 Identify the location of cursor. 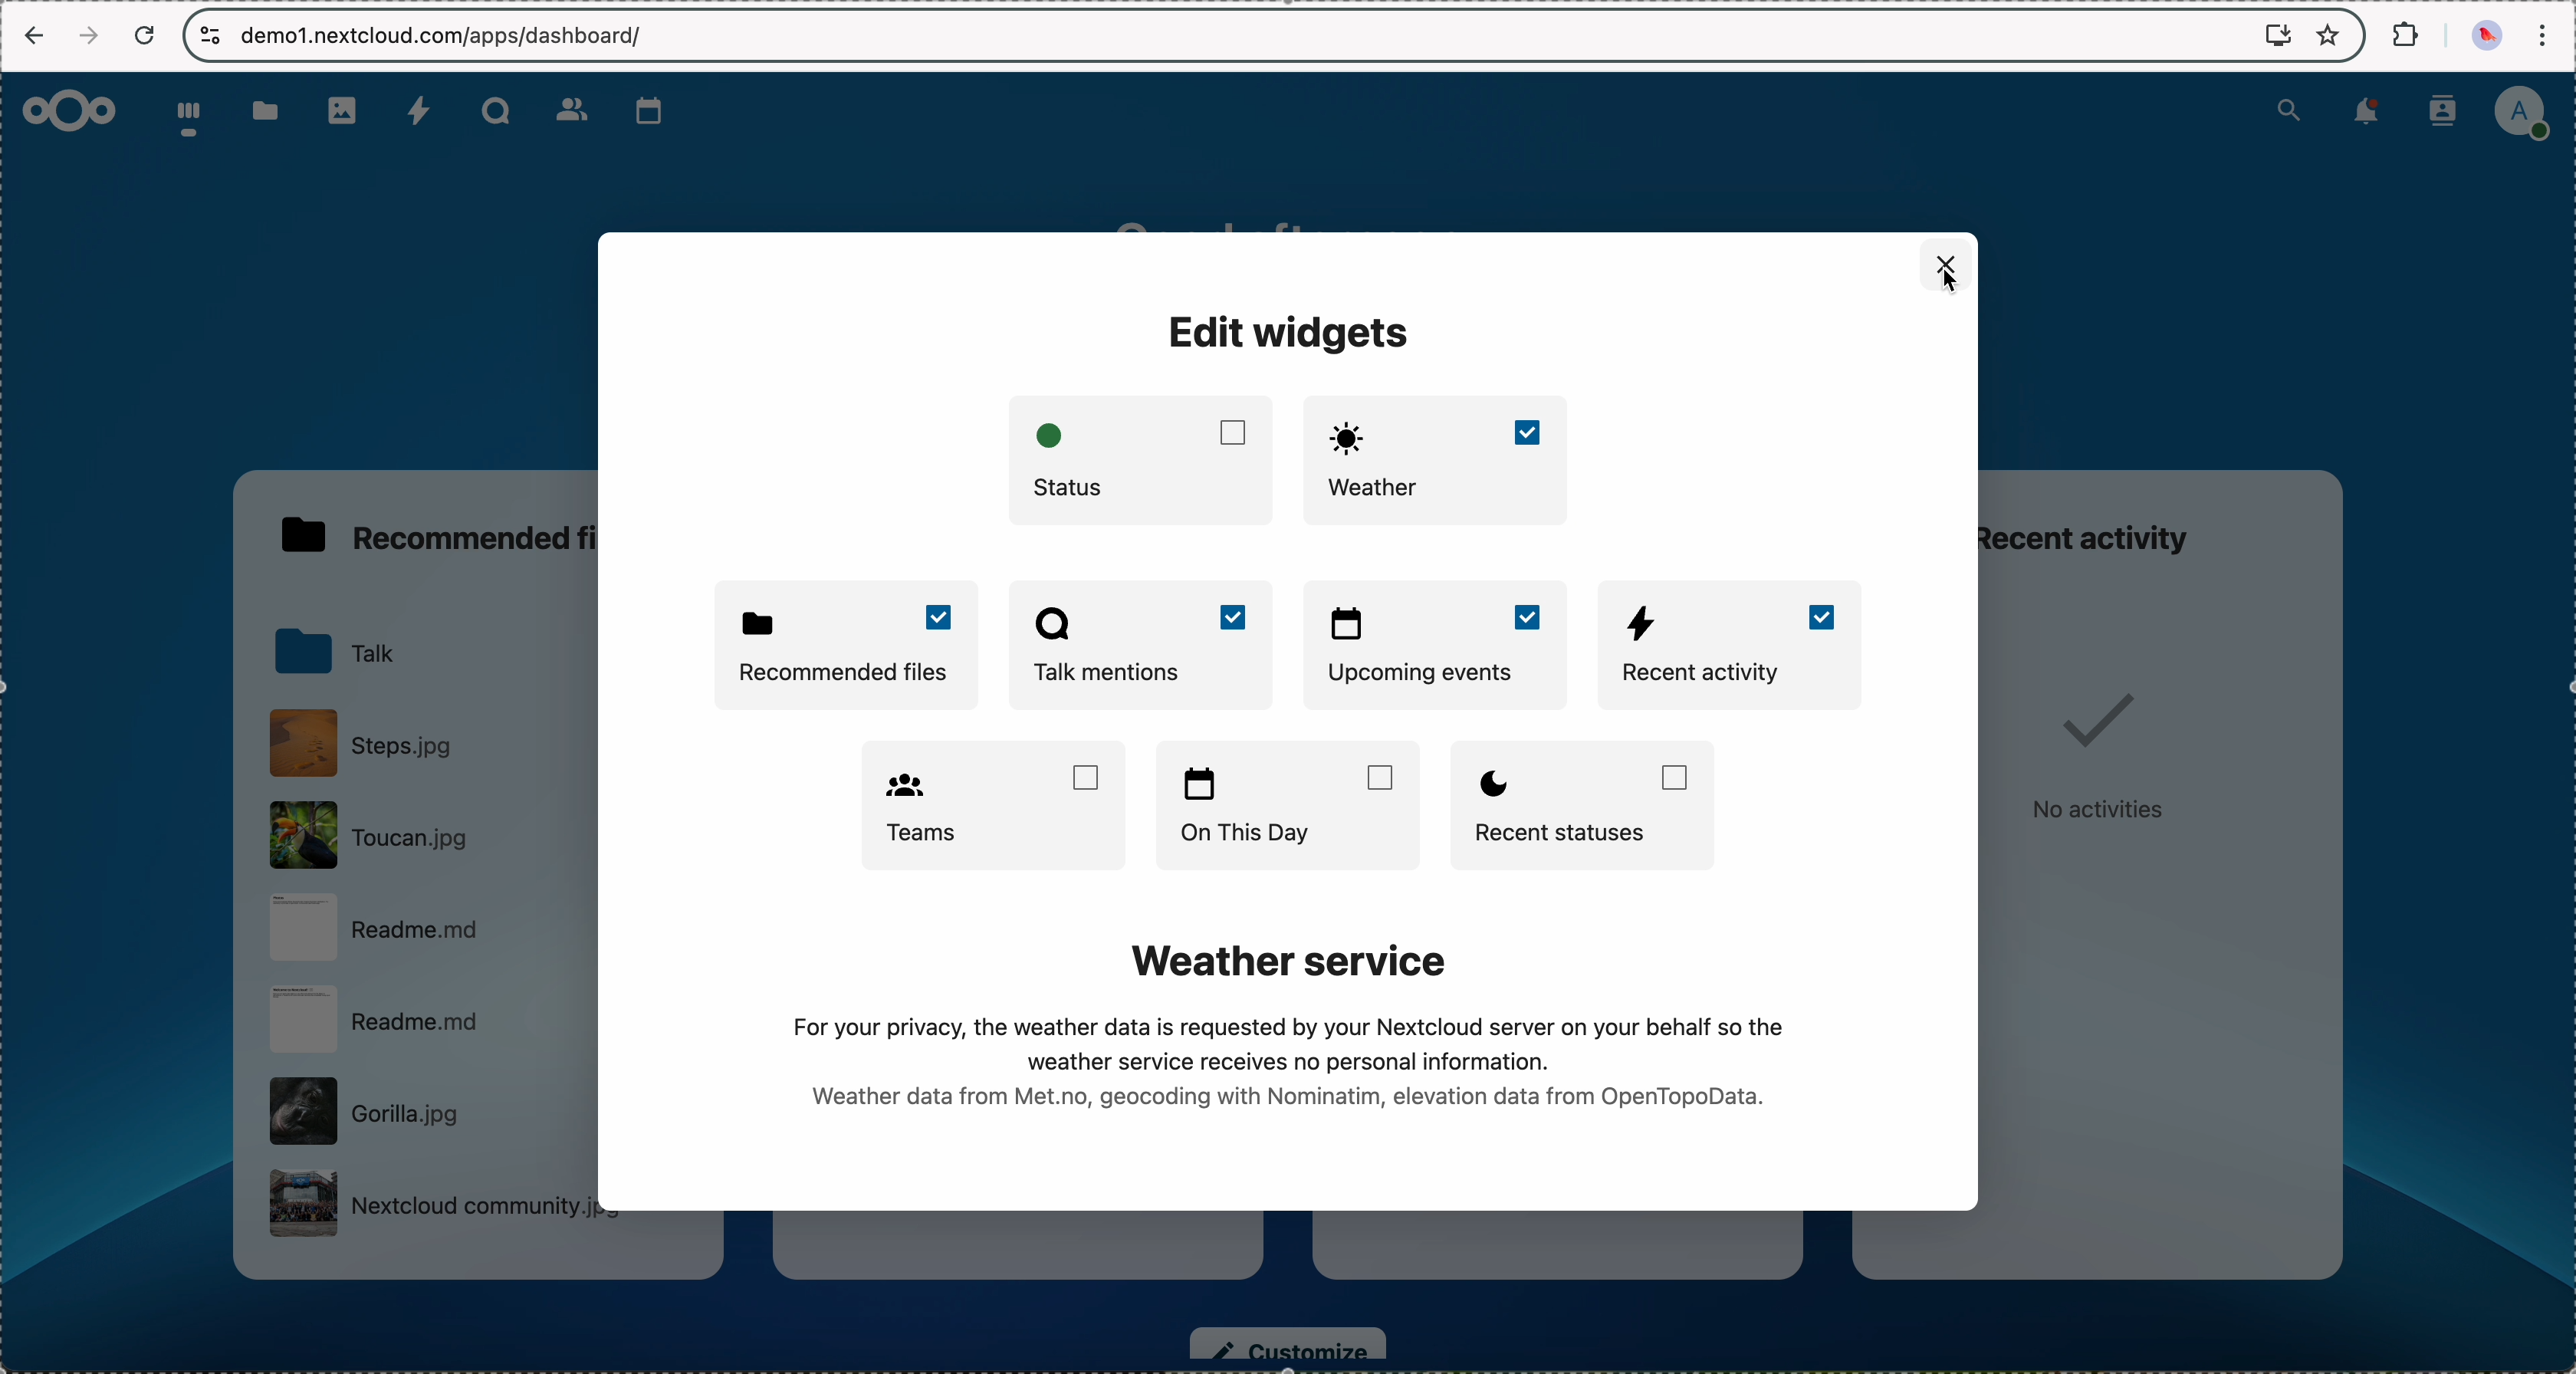
(1951, 288).